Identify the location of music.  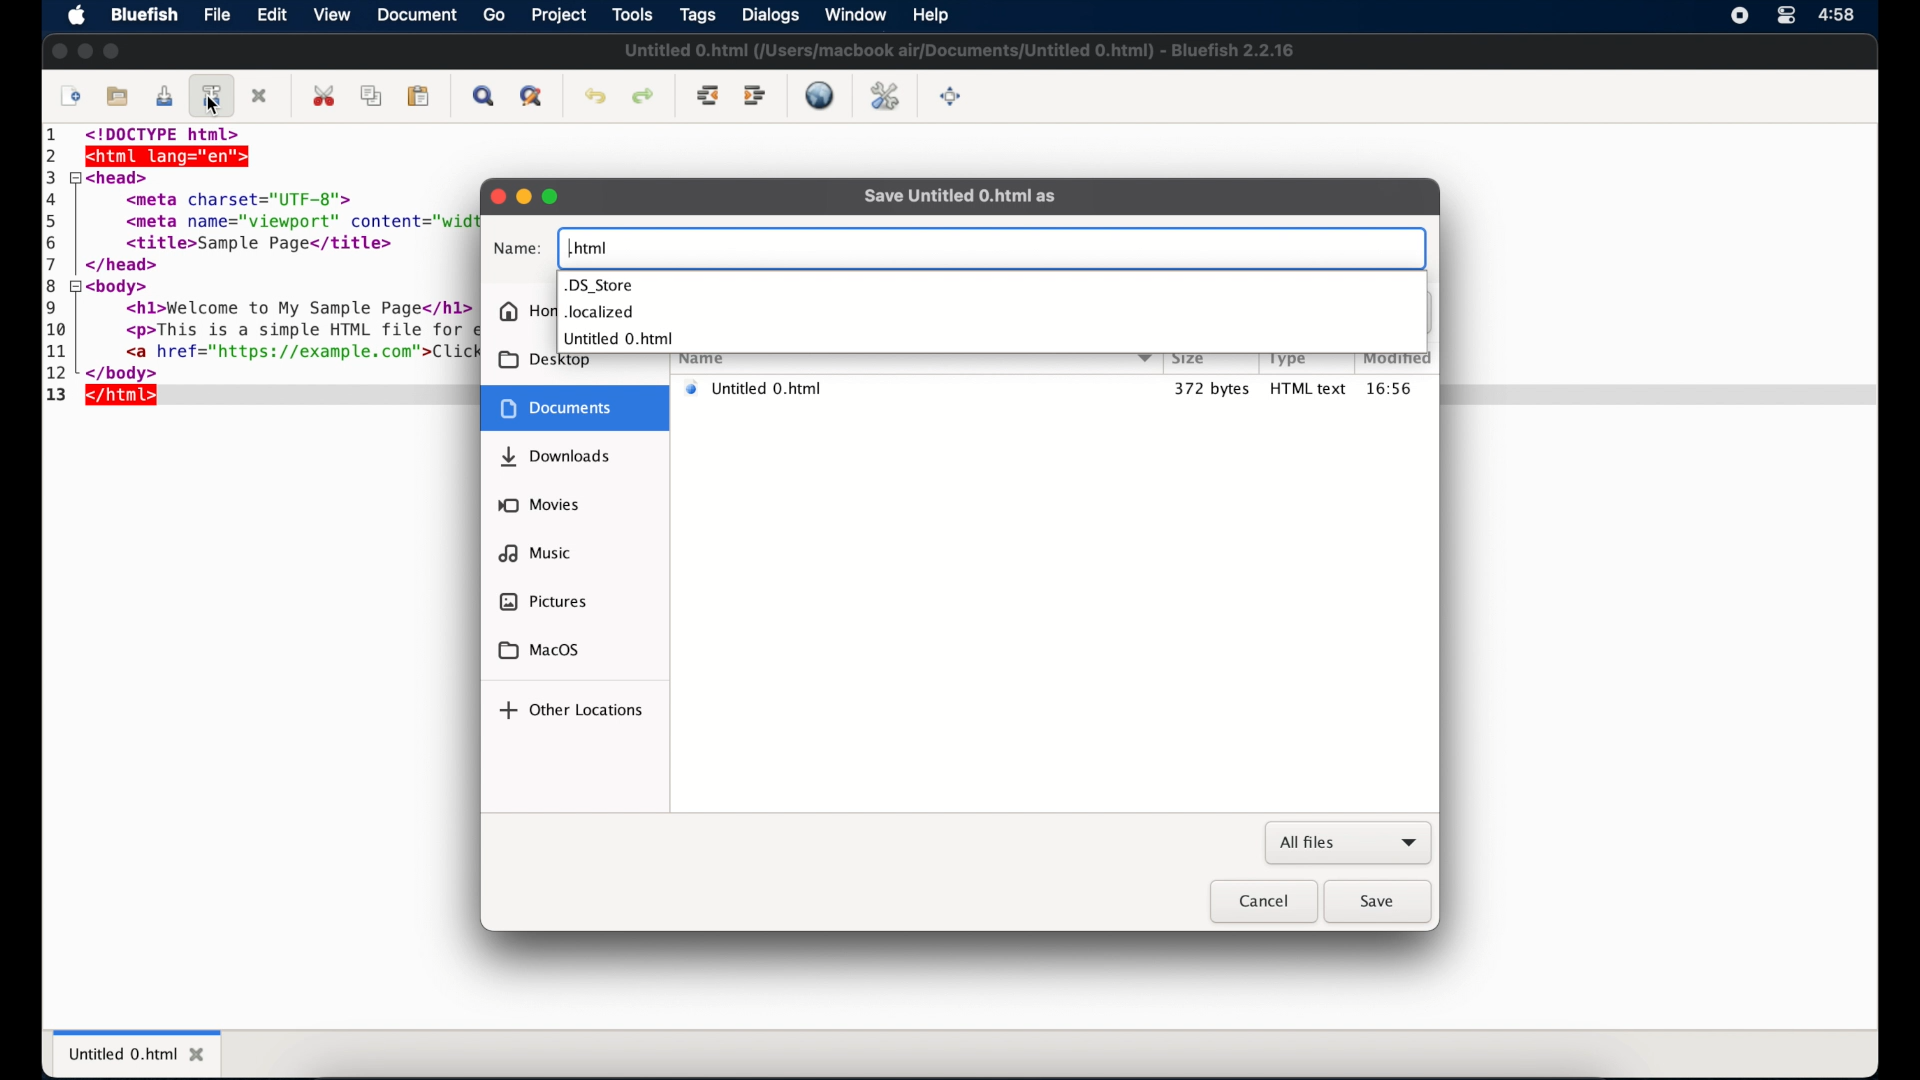
(535, 553).